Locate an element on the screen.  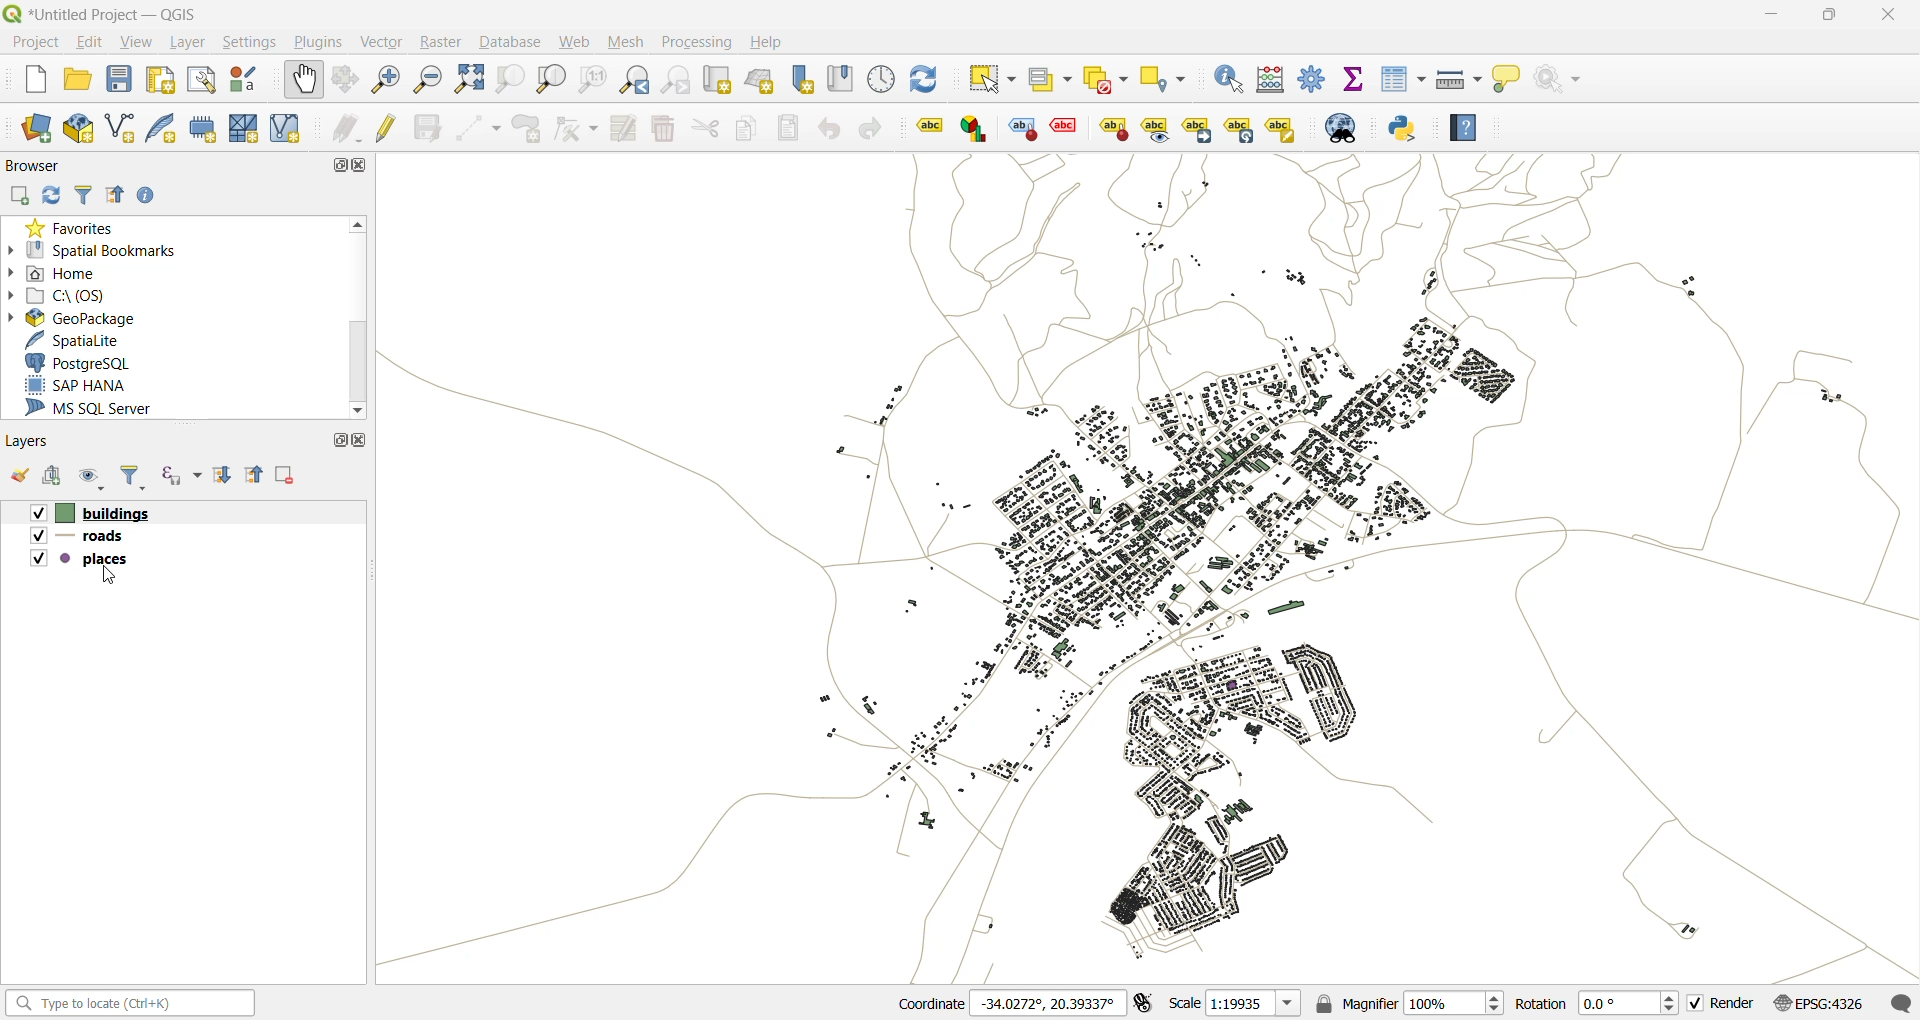
paste is located at coordinates (792, 126).